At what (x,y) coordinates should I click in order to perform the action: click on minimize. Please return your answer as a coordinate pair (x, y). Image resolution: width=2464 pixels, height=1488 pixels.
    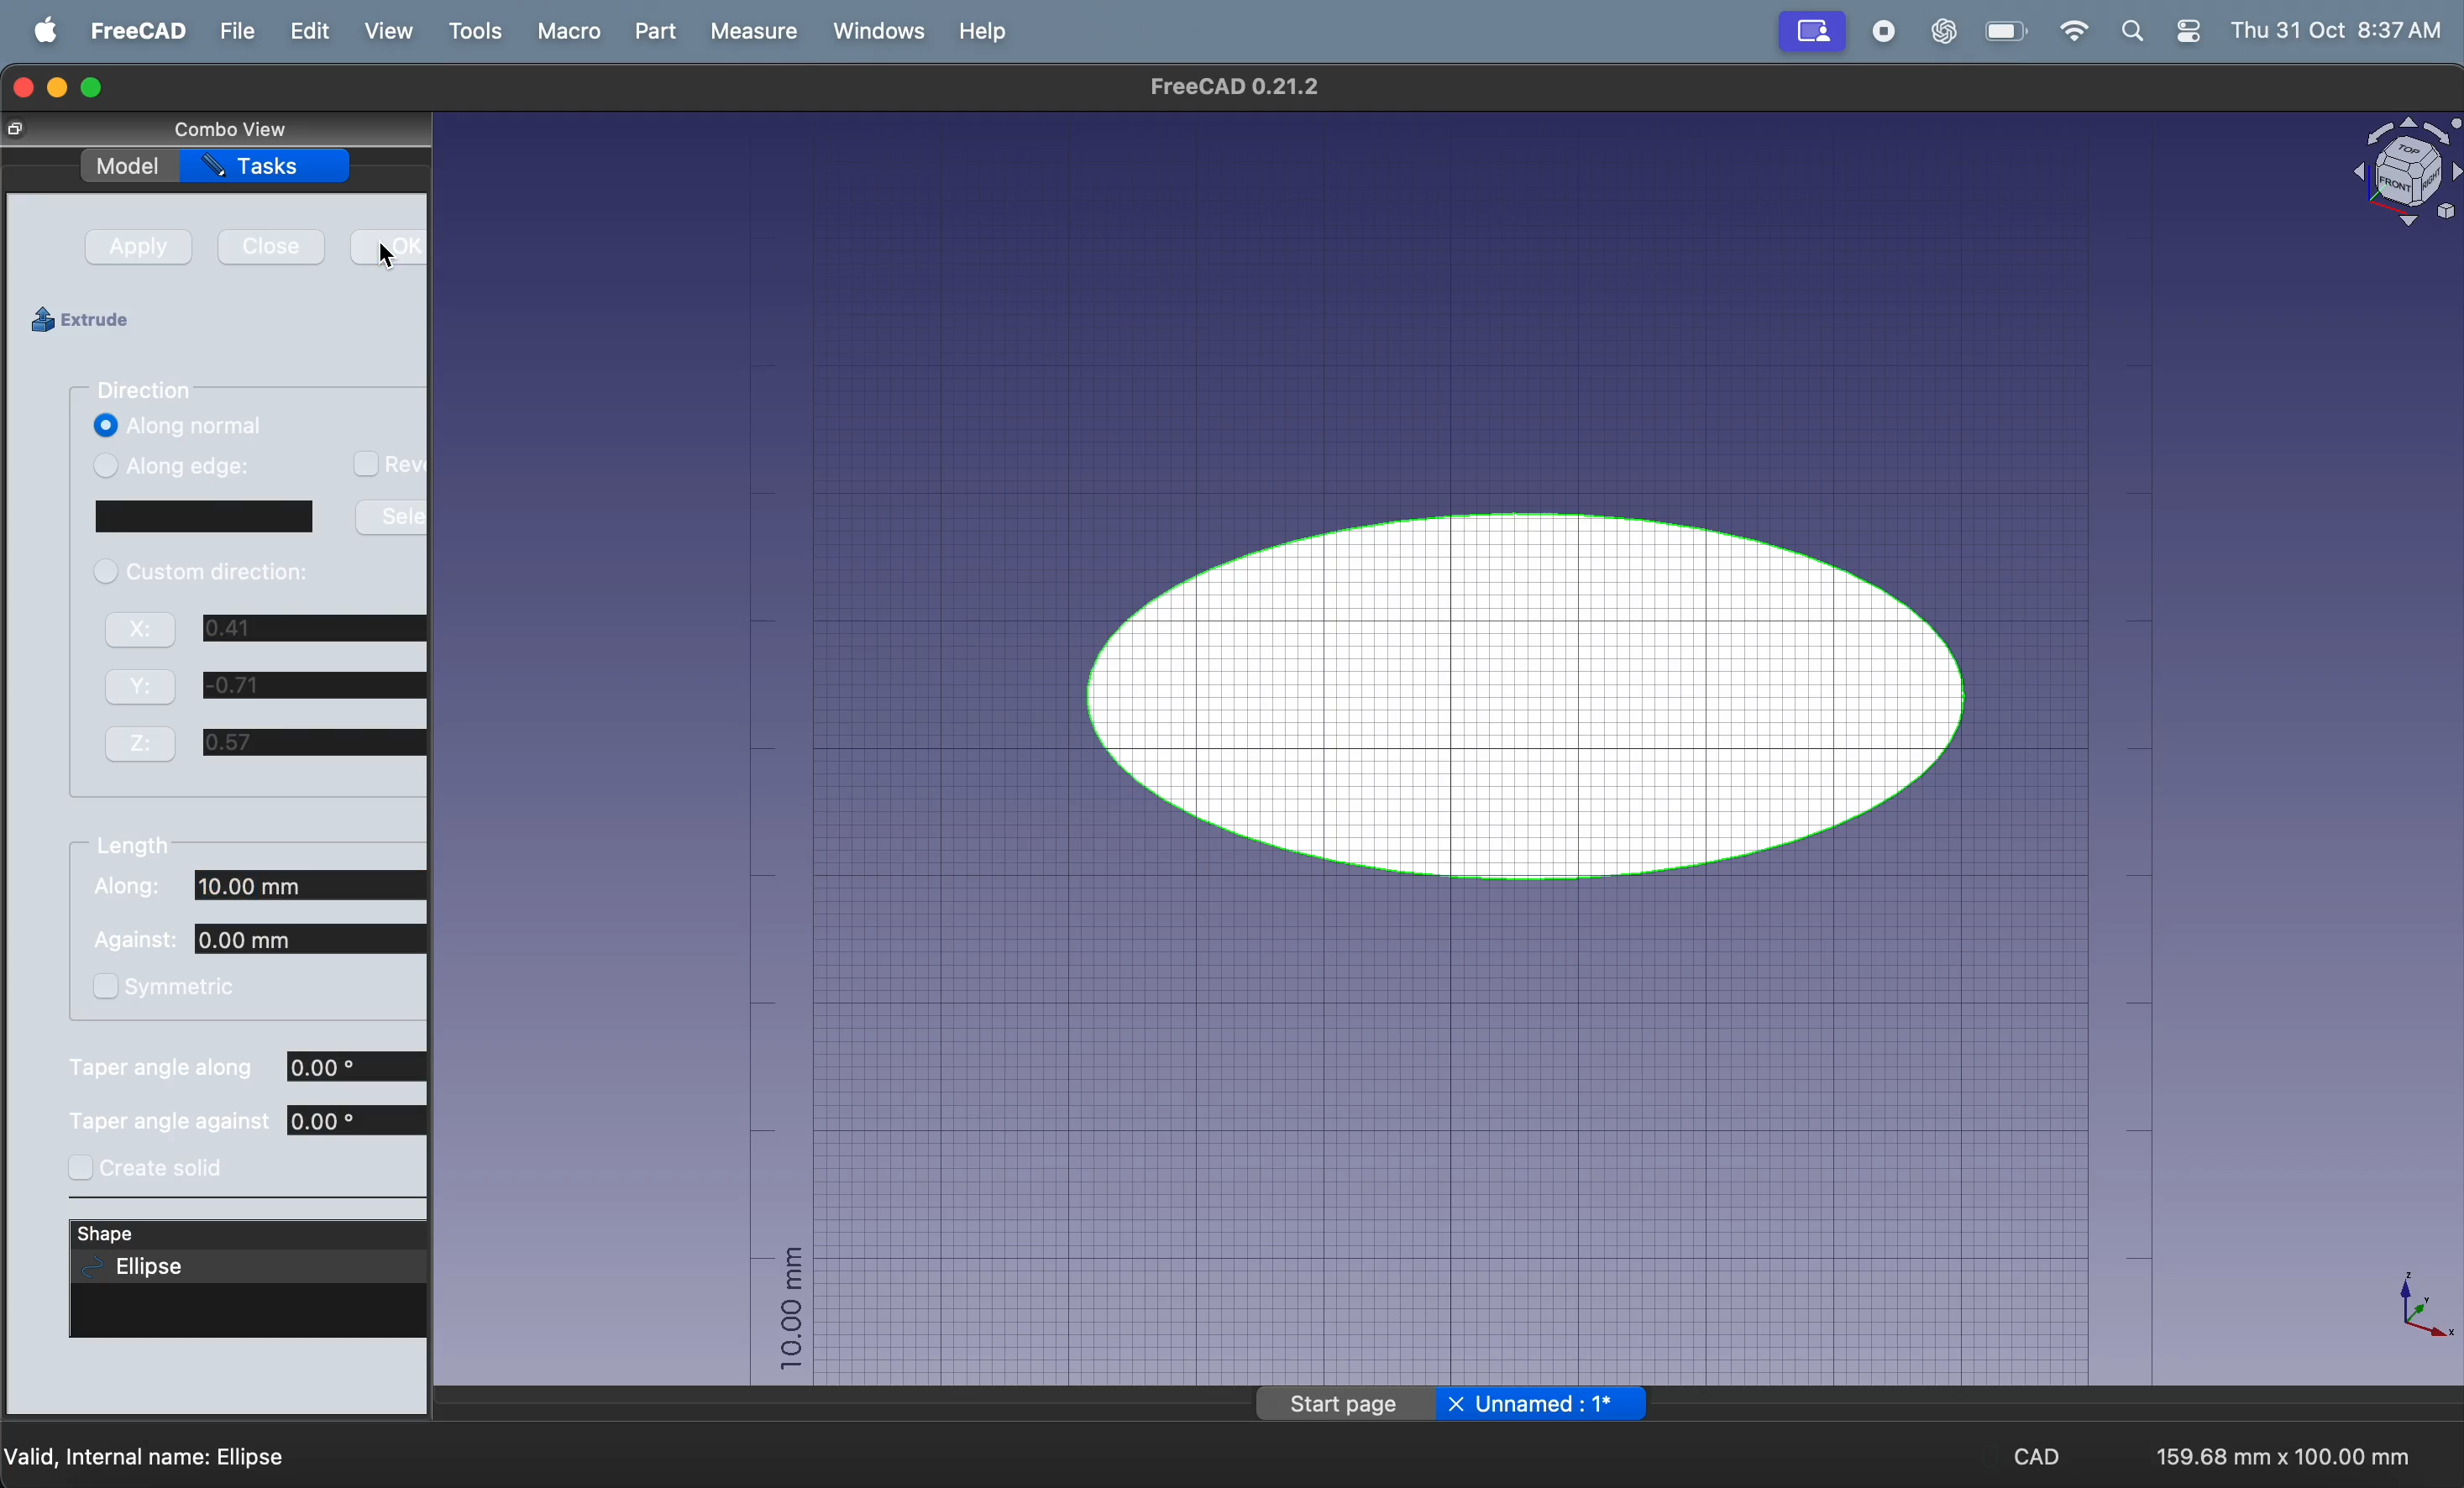
    Looking at the image, I should click on (61, 90).